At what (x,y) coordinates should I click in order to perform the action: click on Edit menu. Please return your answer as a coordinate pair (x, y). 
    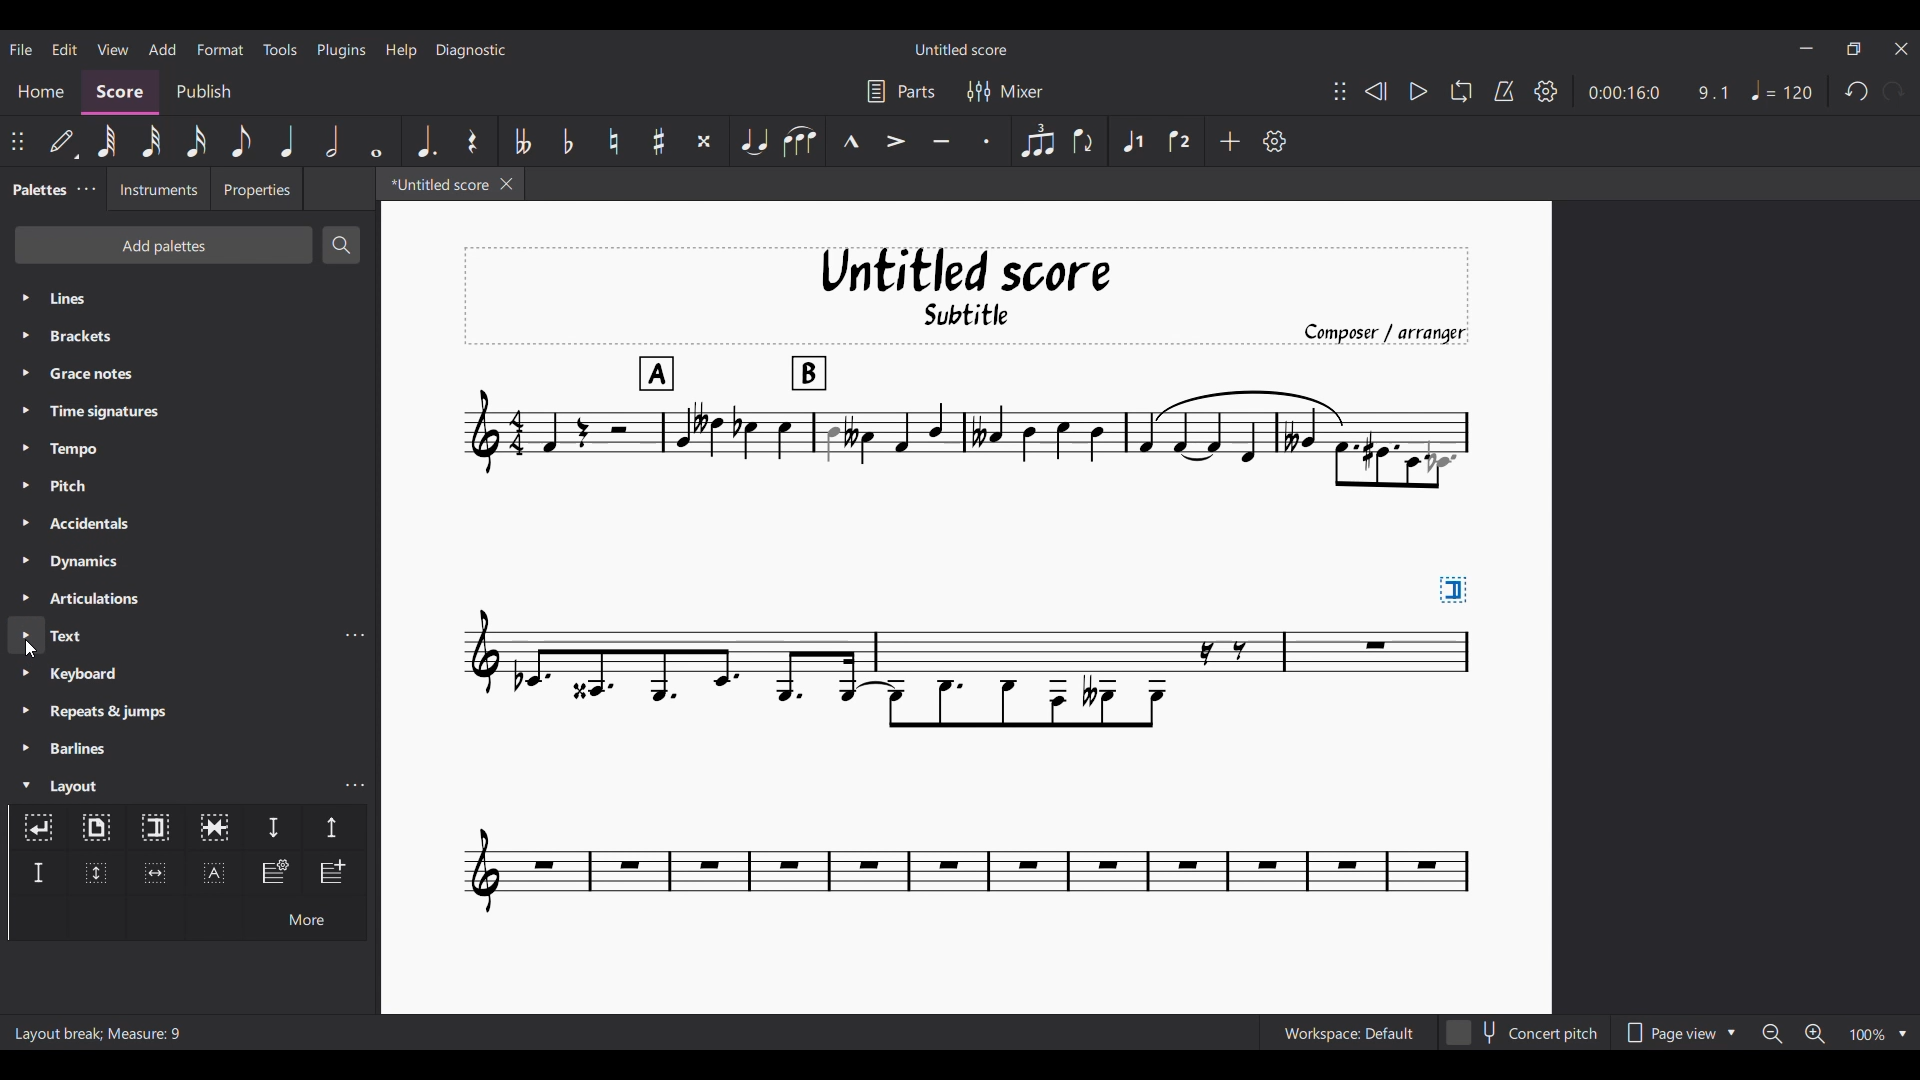
    Looking at the image, I should click on (65, 50).